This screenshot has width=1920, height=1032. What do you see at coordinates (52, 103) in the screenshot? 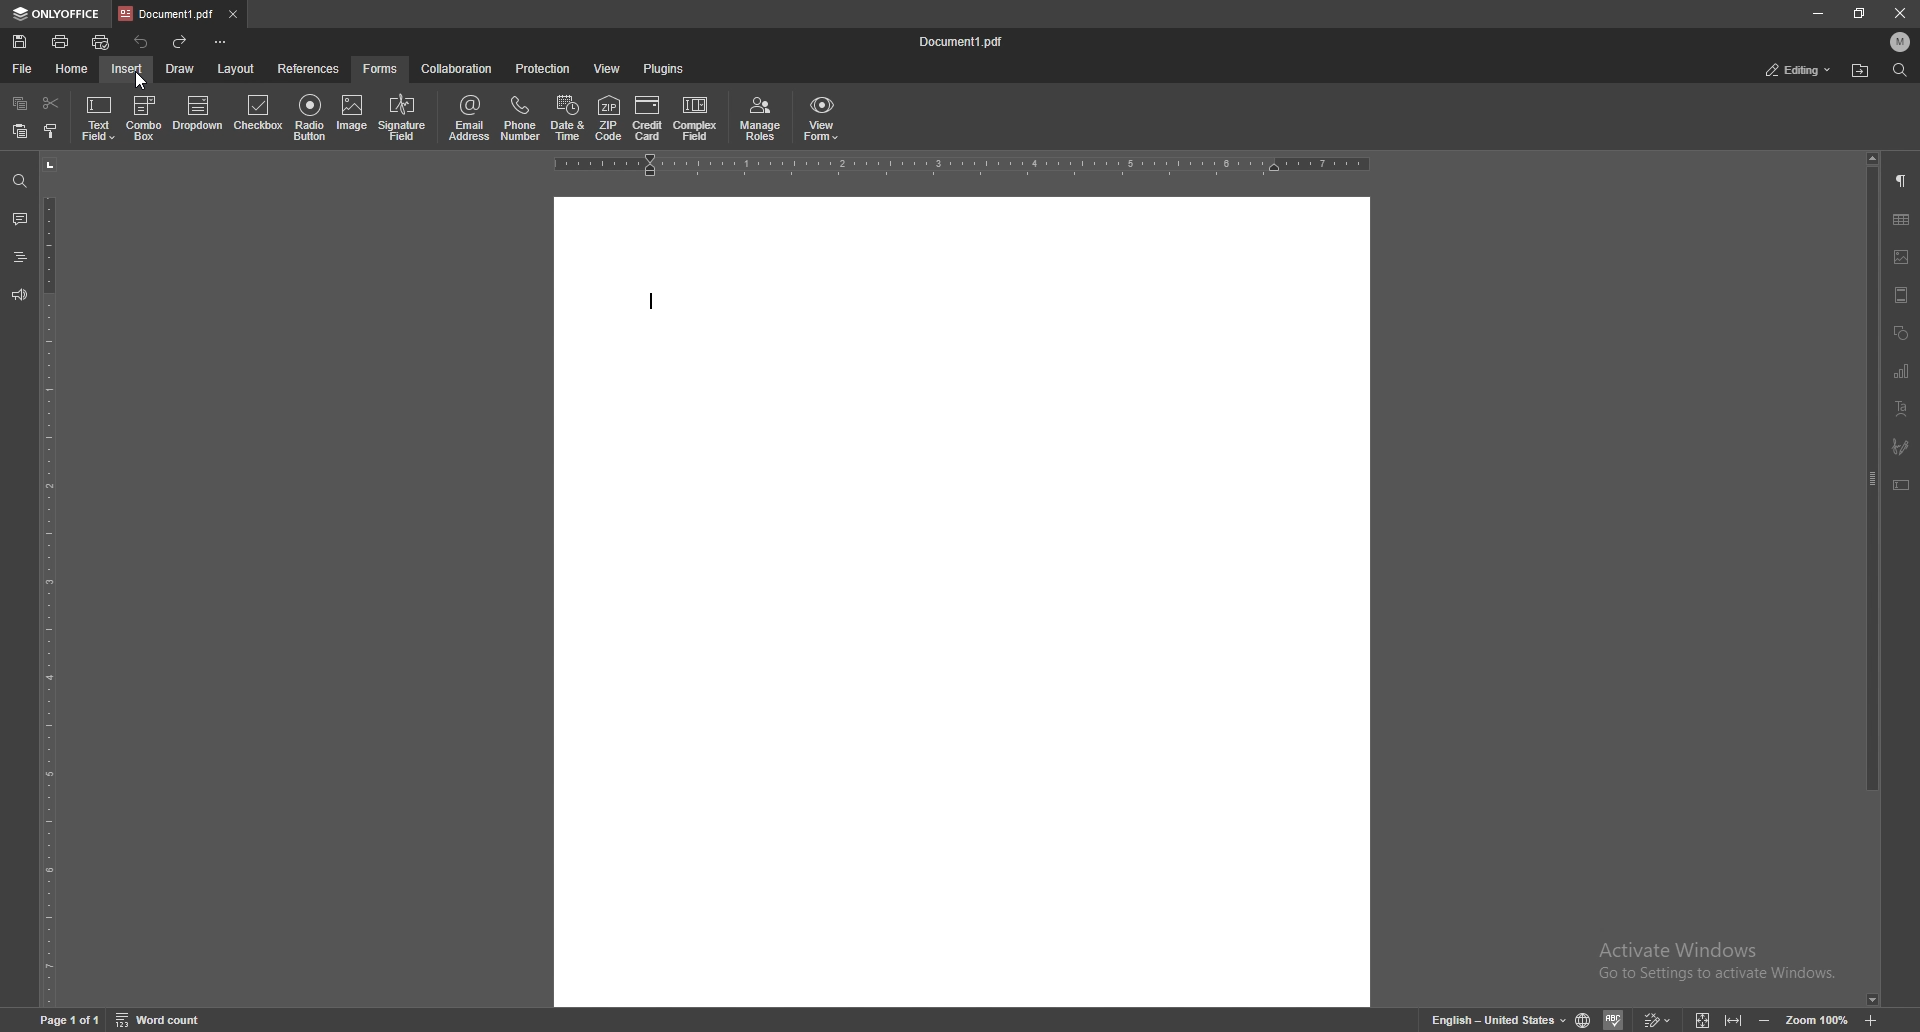
I see `cut` at bounding box center [52, 103].